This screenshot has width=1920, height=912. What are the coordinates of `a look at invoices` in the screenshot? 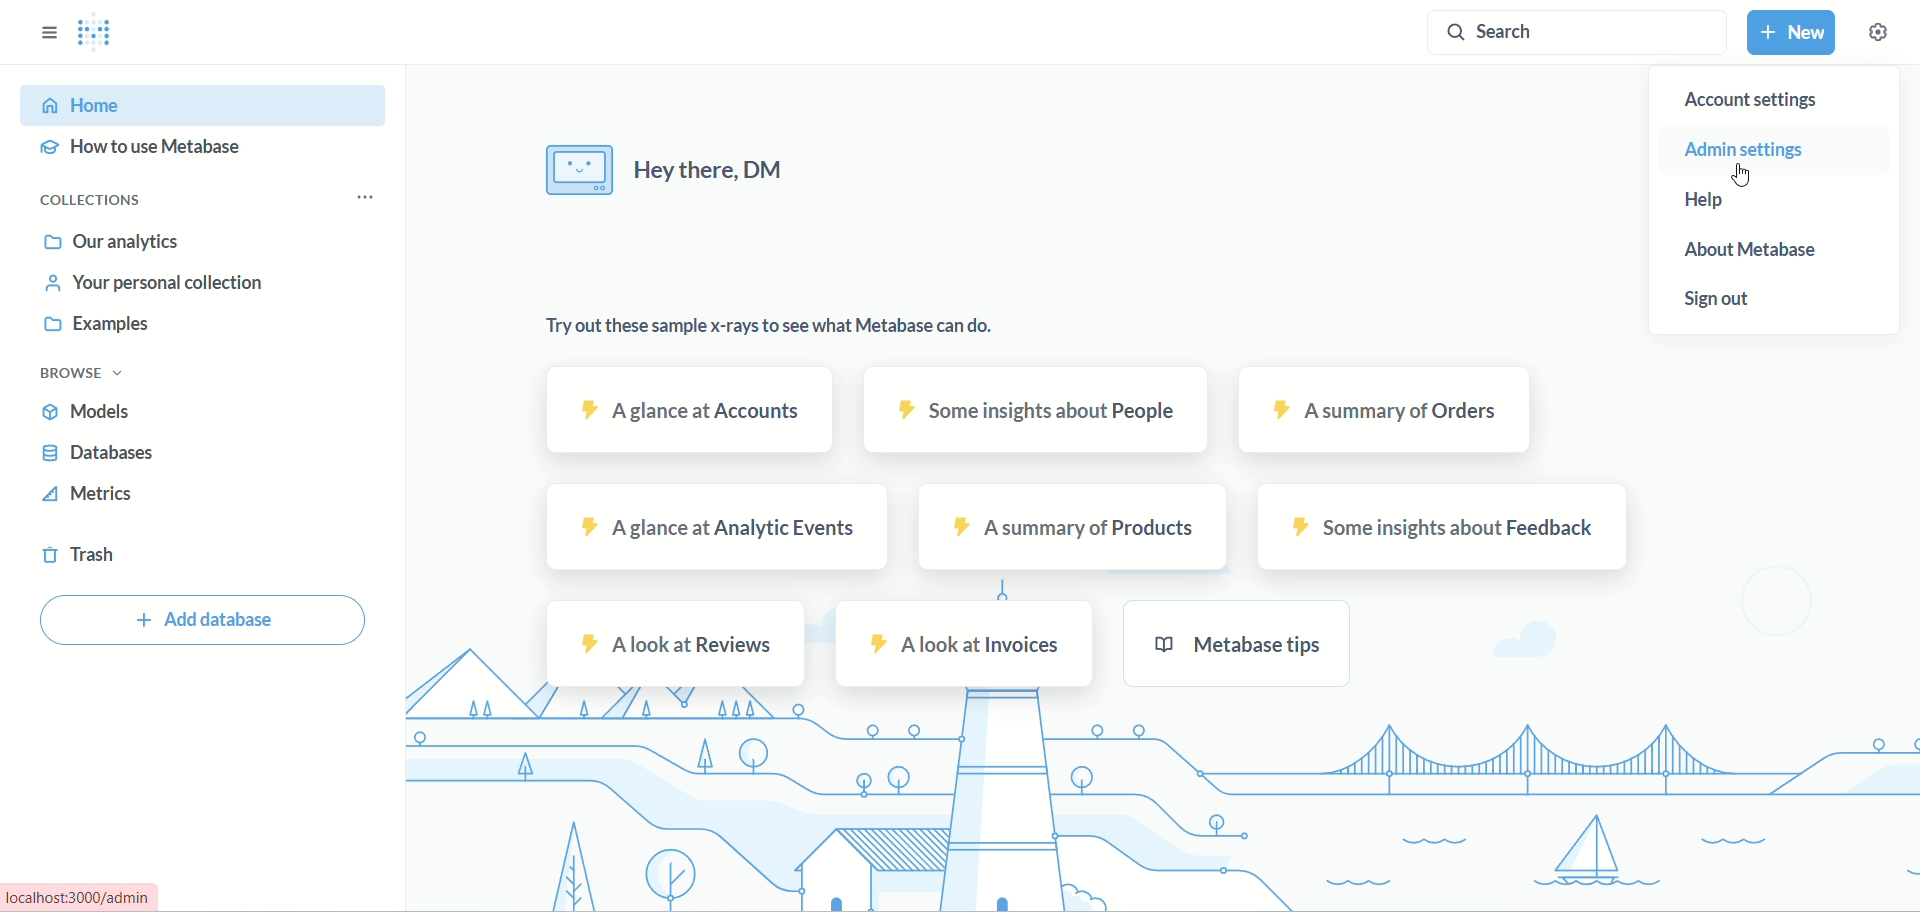 It's located at (963, 645).